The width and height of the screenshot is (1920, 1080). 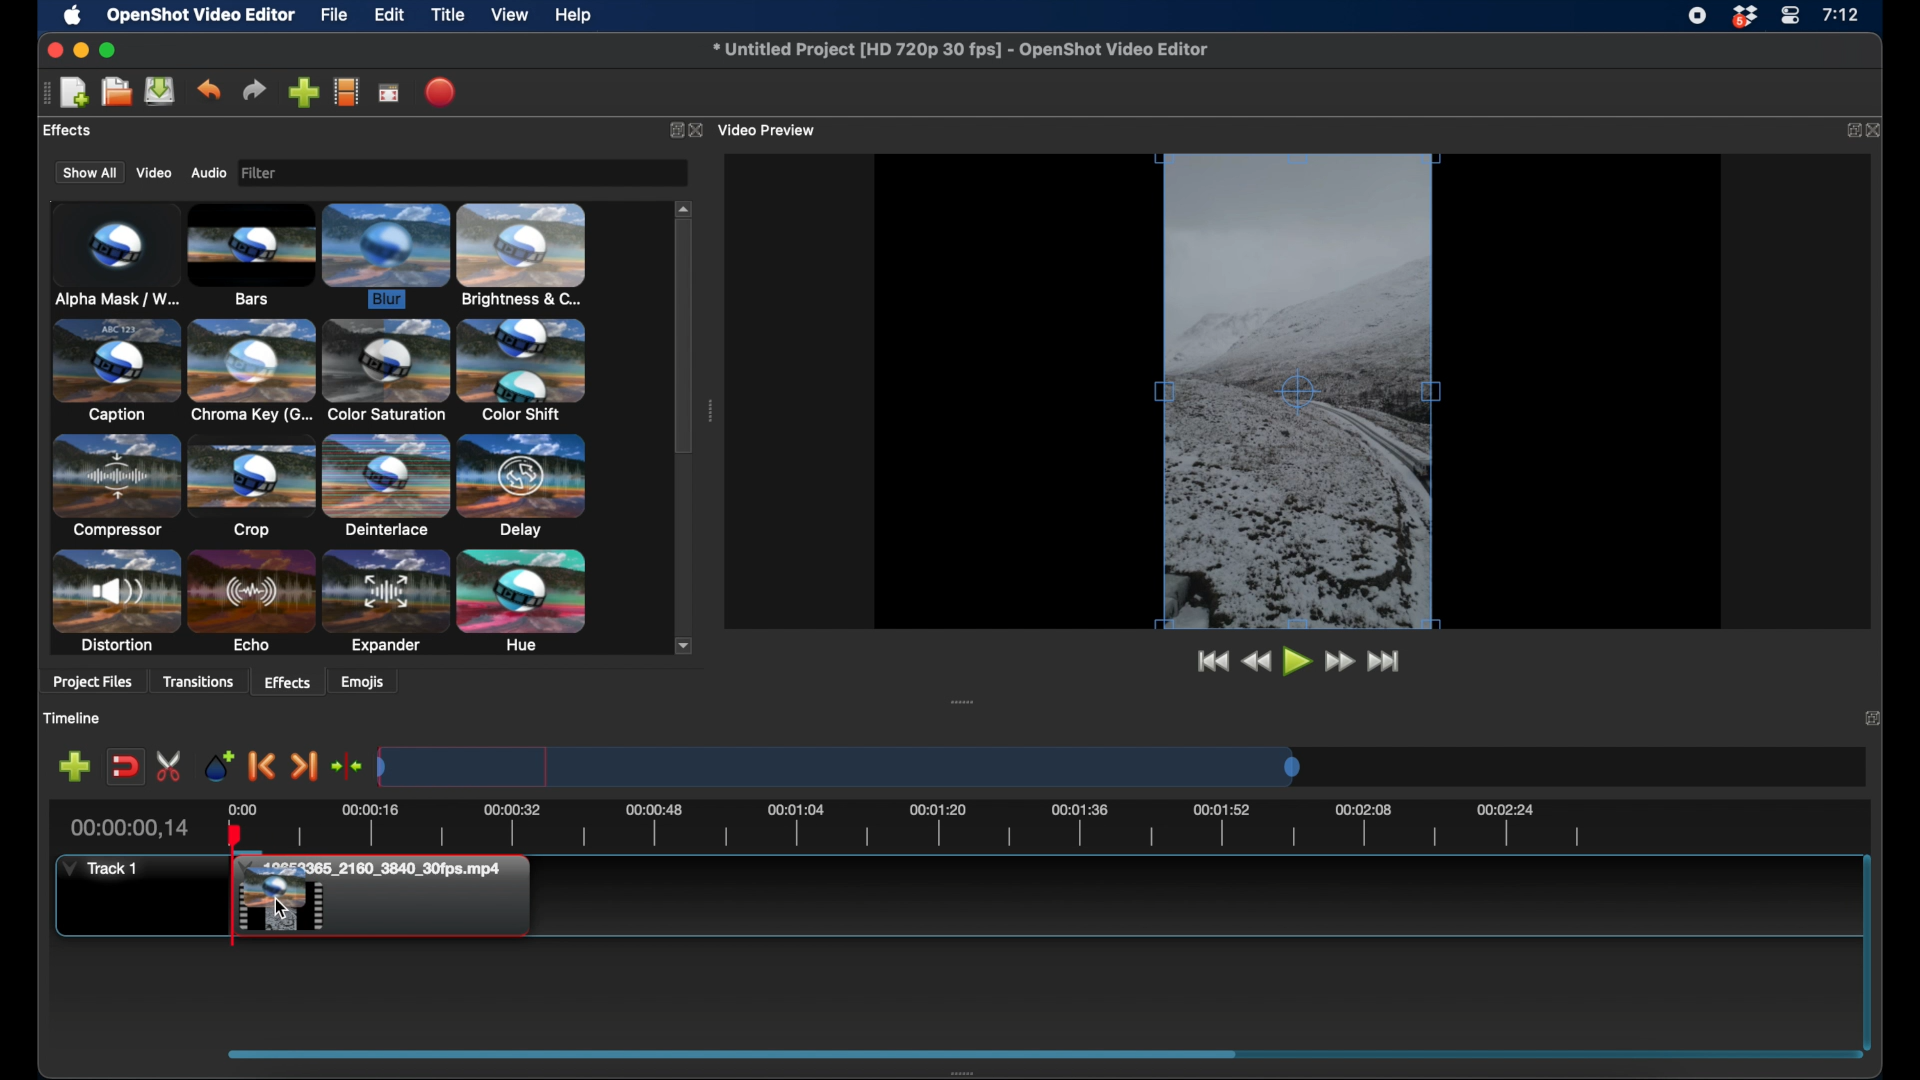 What do you see at coordinates (932, 829) in the screenshot?
I see `timeline` at bounding box center [932, 829].